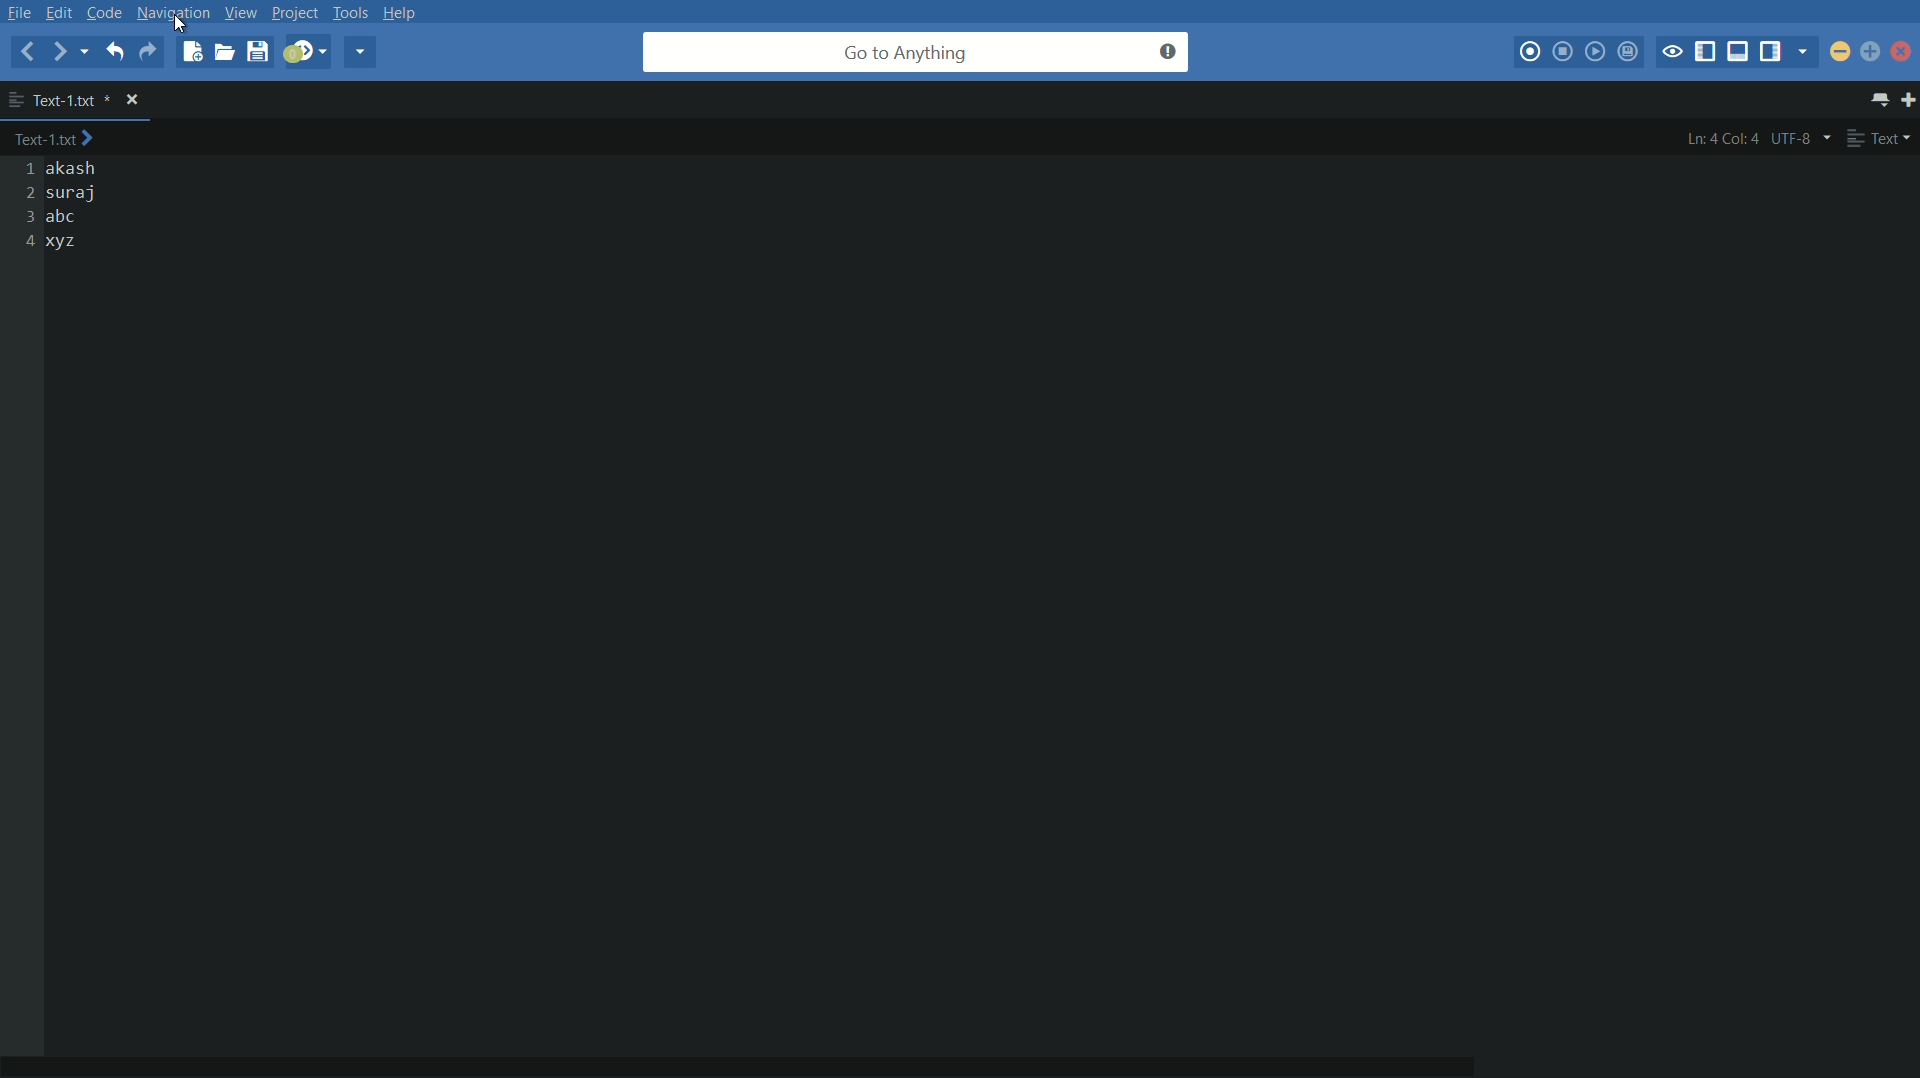 This screenshot has height=1078, width=1920. I want to click on horizontal scroll bar, so click(780, 1053).